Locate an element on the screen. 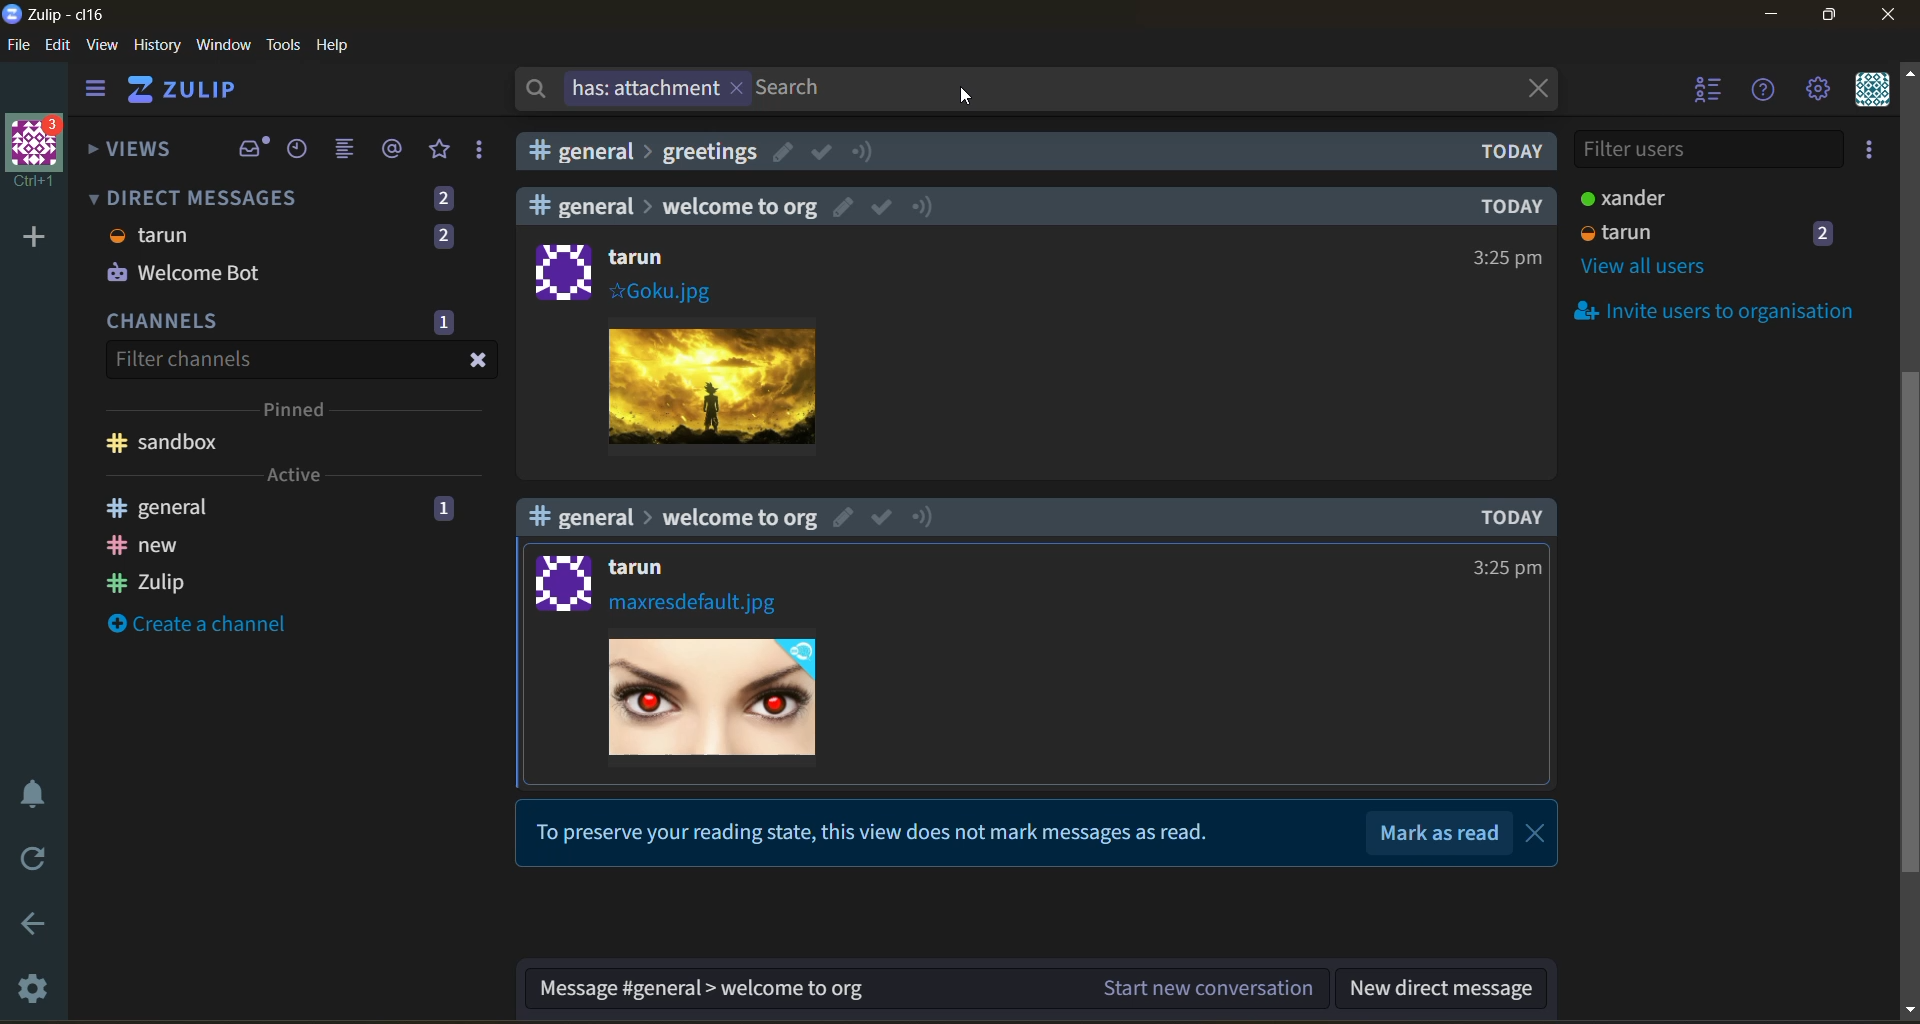  mark is located at coordinates (822, 152).